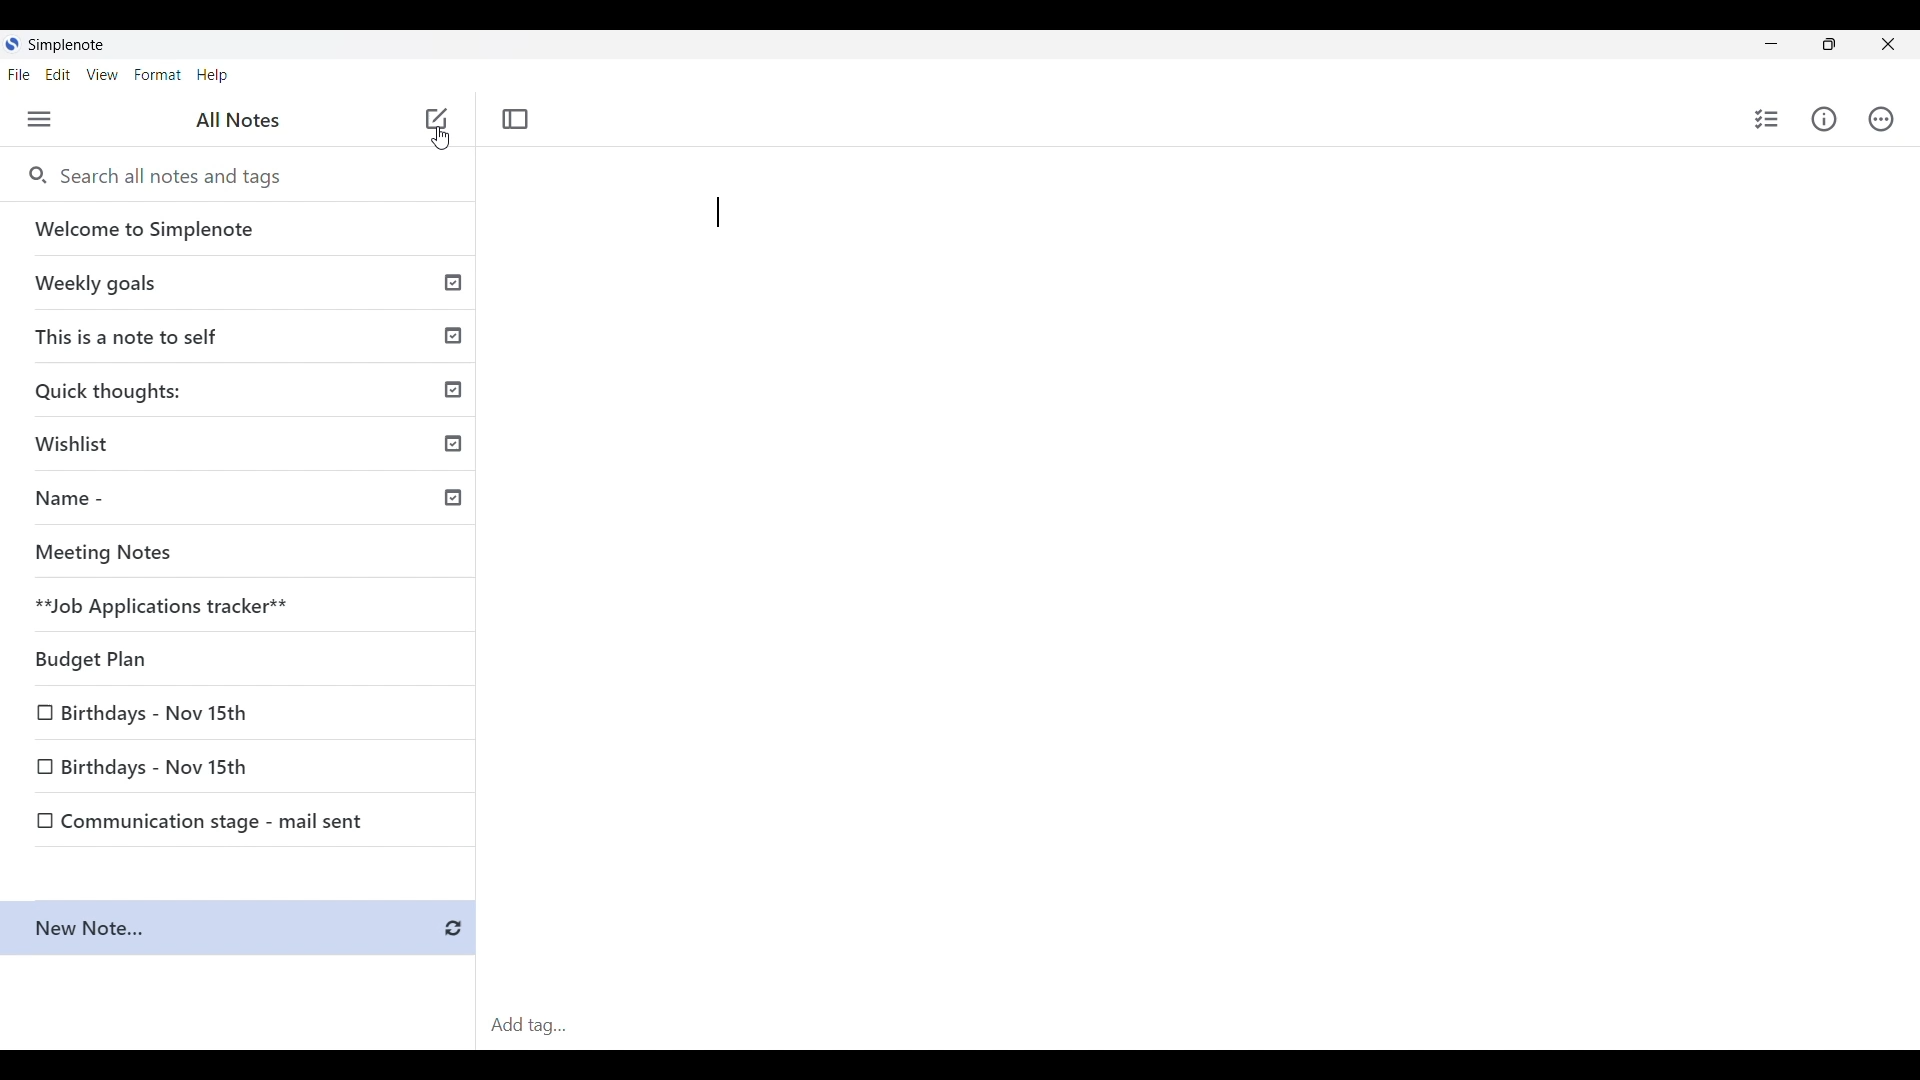 The width and height of the screenshot is (1920, 1080). I want to click on Birthdays - Nov 15th, so click(241, 715).